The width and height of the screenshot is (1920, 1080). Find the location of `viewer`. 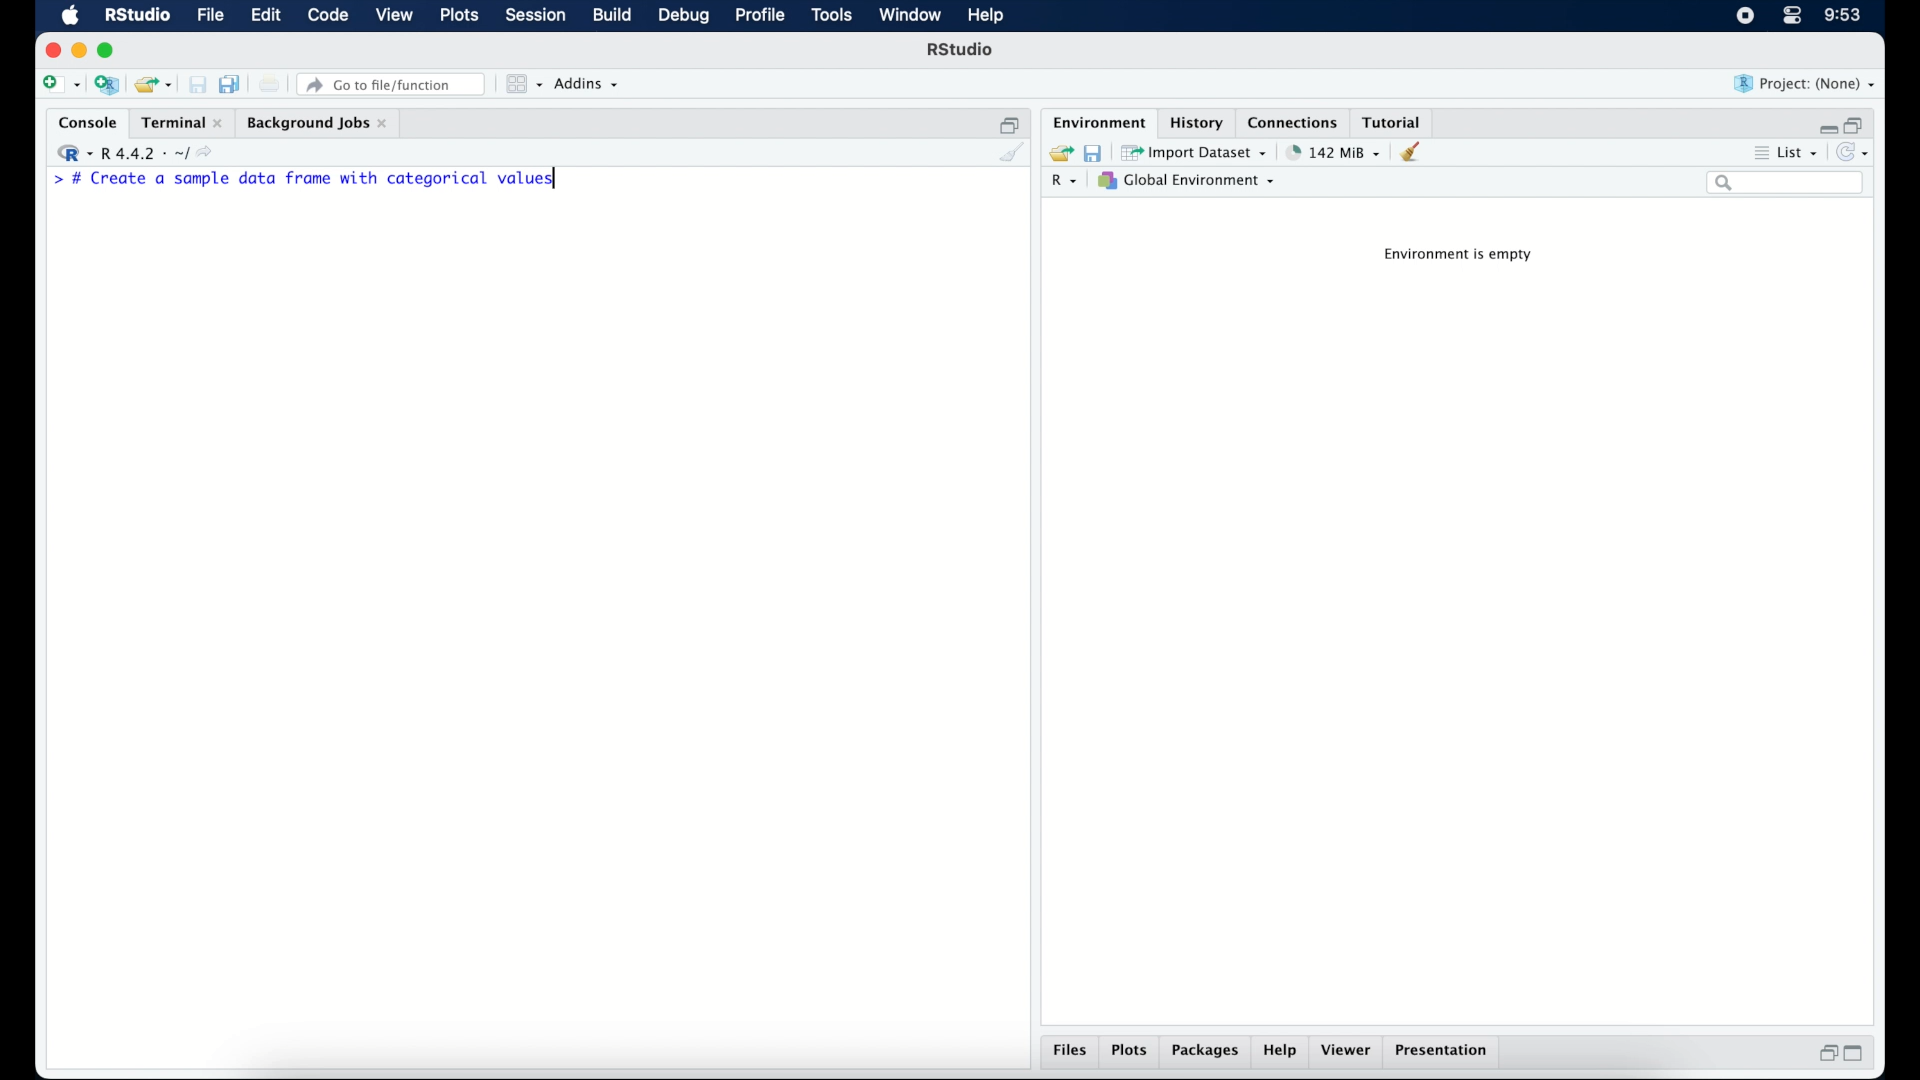

viewer is located at coordinates (1348, 1052).